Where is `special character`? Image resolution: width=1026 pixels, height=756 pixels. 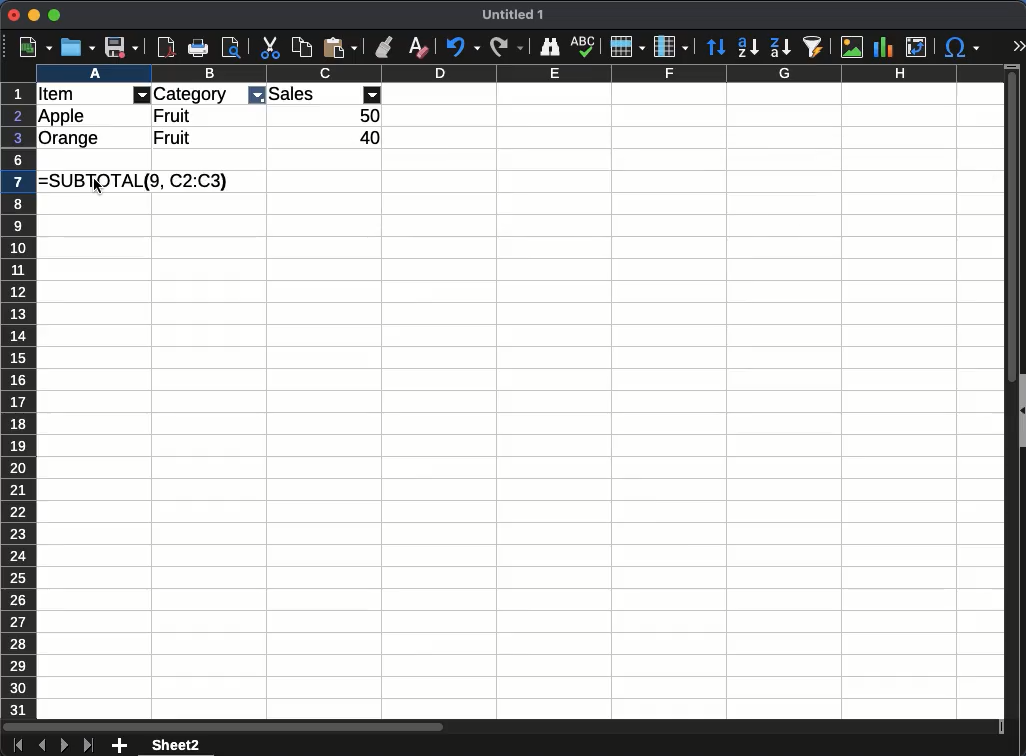
special character is located at coordinates (963, 49).